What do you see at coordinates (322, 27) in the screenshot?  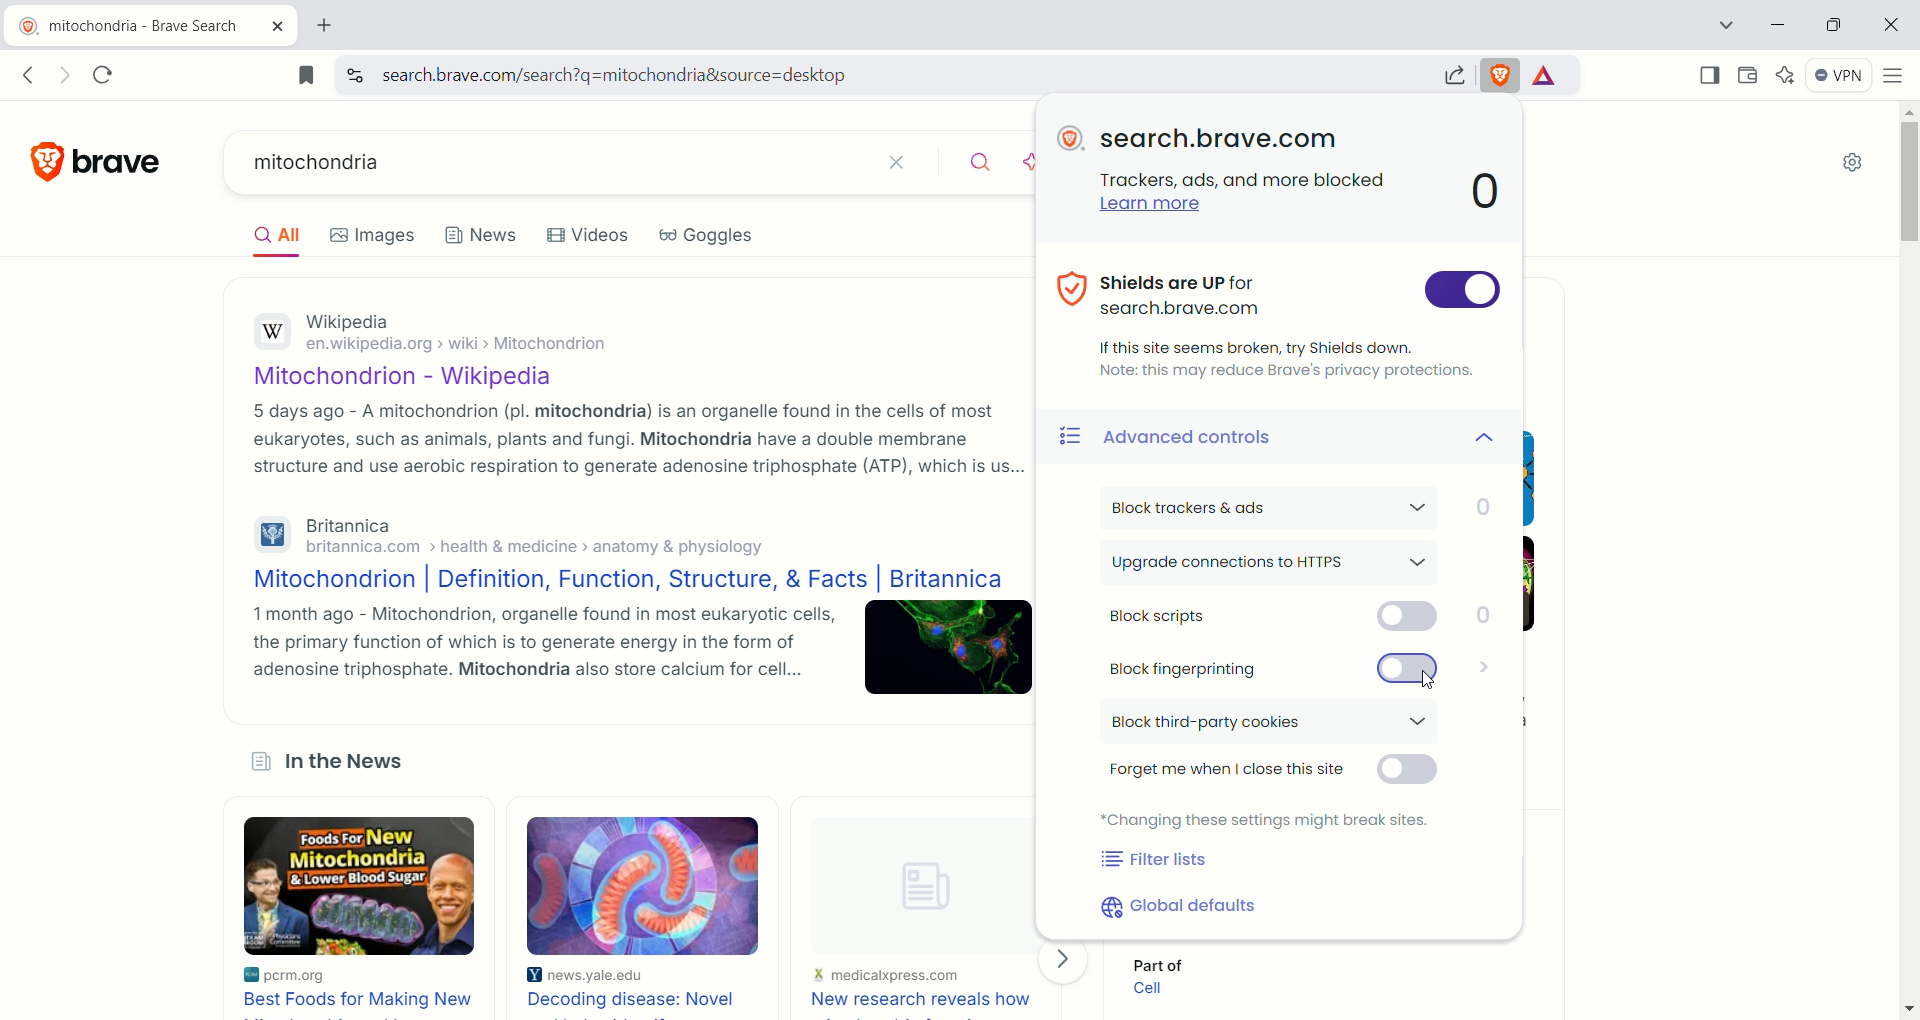 I see `new tab` at bounding box center [322, 27].